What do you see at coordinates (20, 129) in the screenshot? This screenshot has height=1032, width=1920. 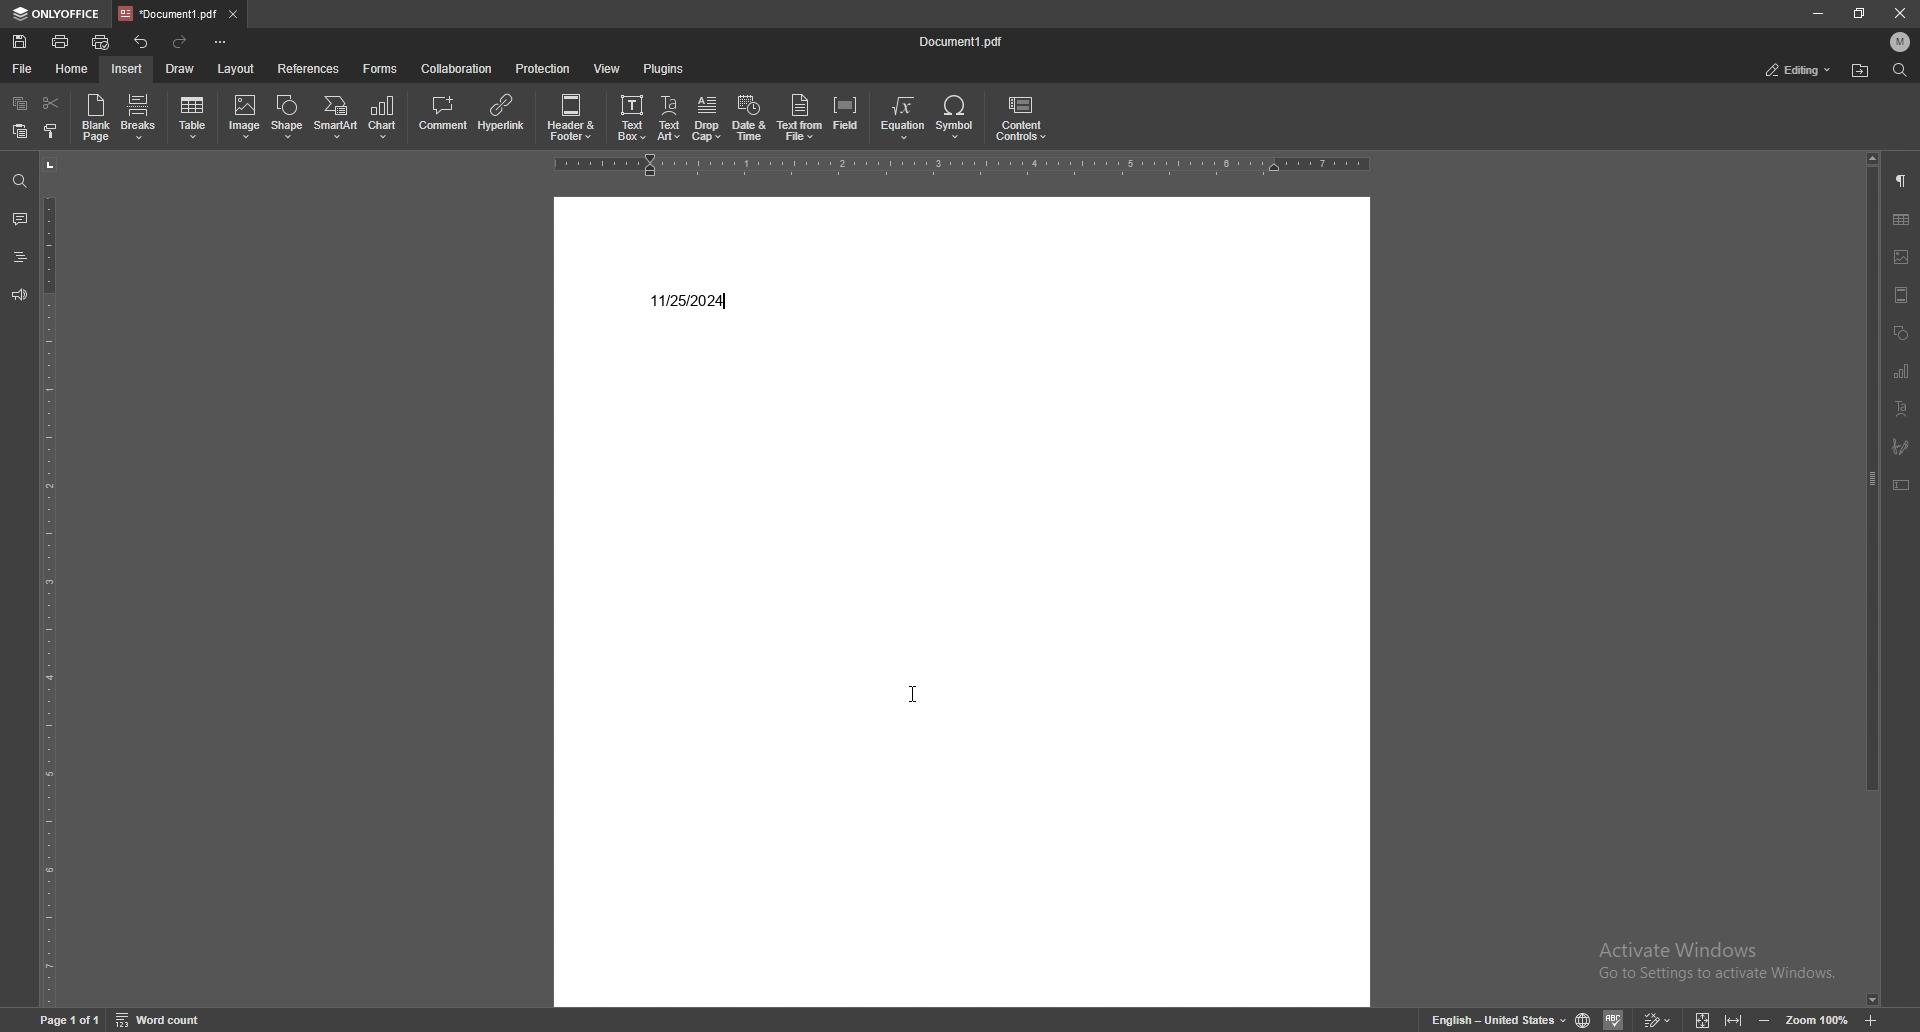 I see `paste` at bounding box center [20, 129].